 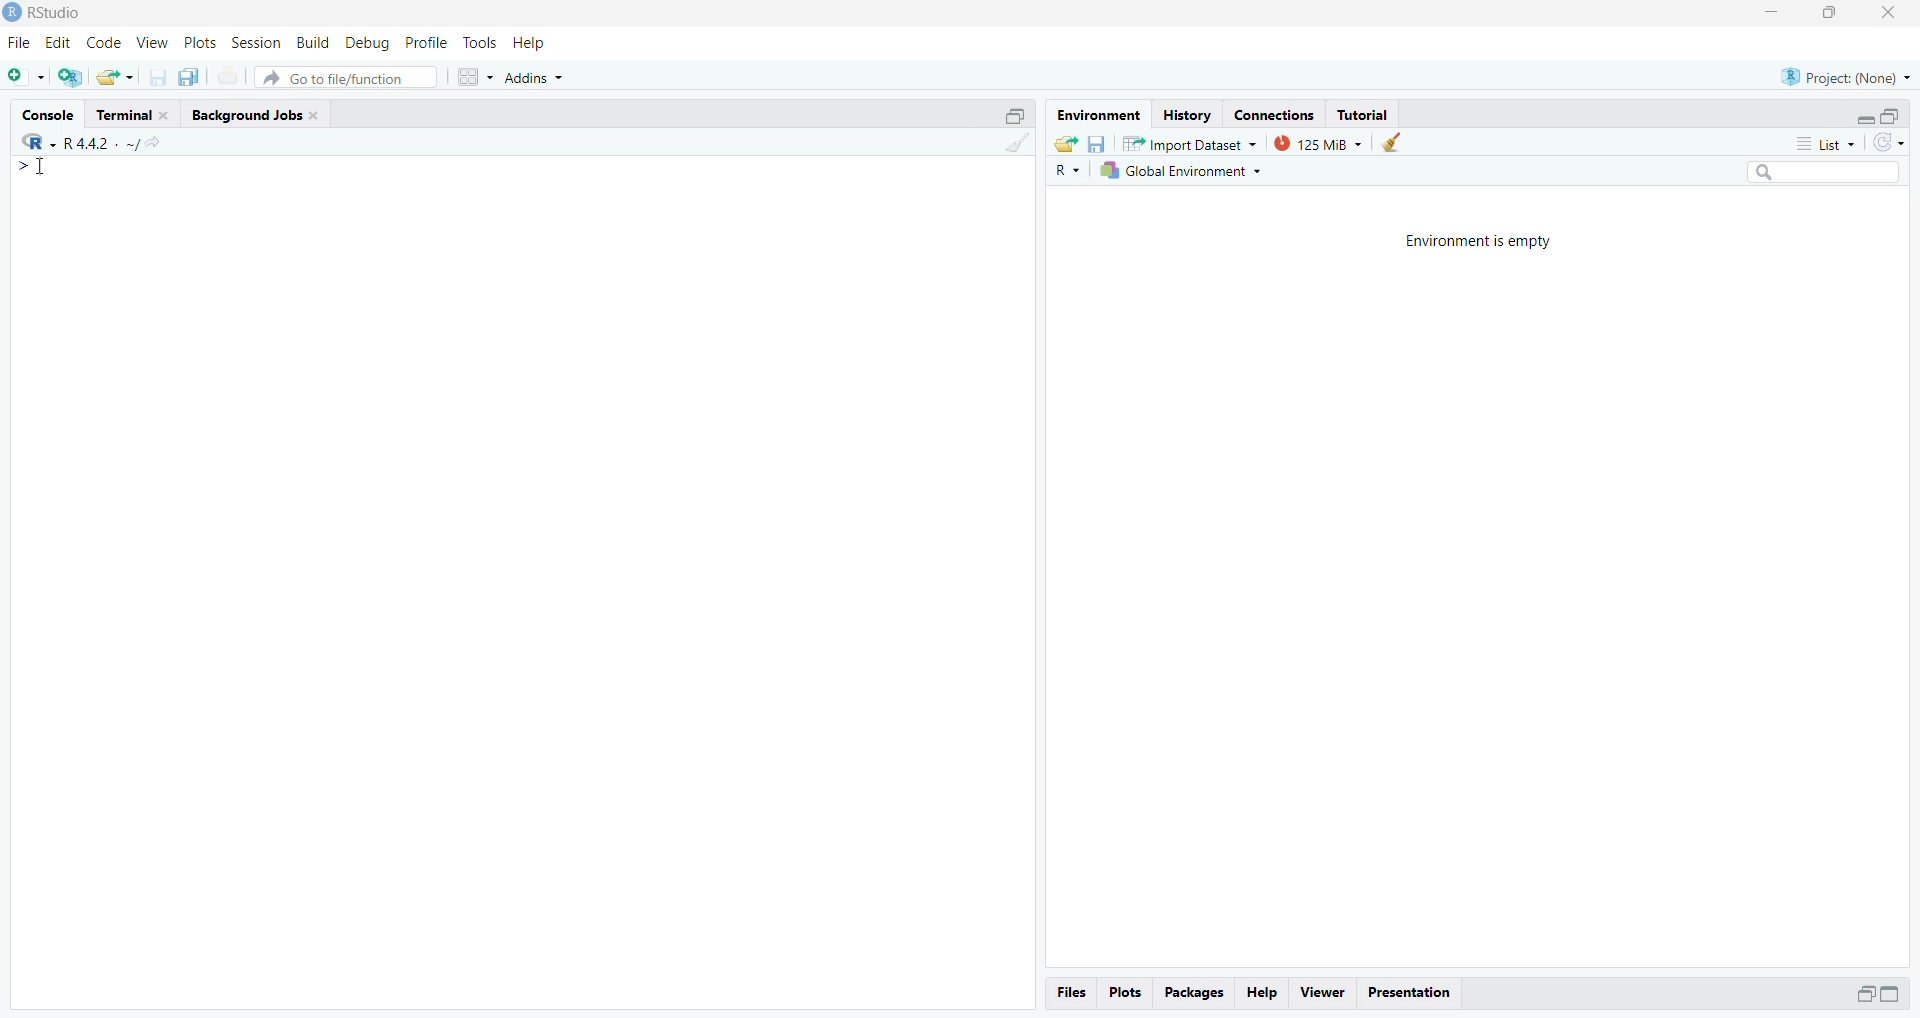 What do you see at coordinates (1065, 143) in the screenshot?
I see `load workspace` at bounding box center [1065, 143].